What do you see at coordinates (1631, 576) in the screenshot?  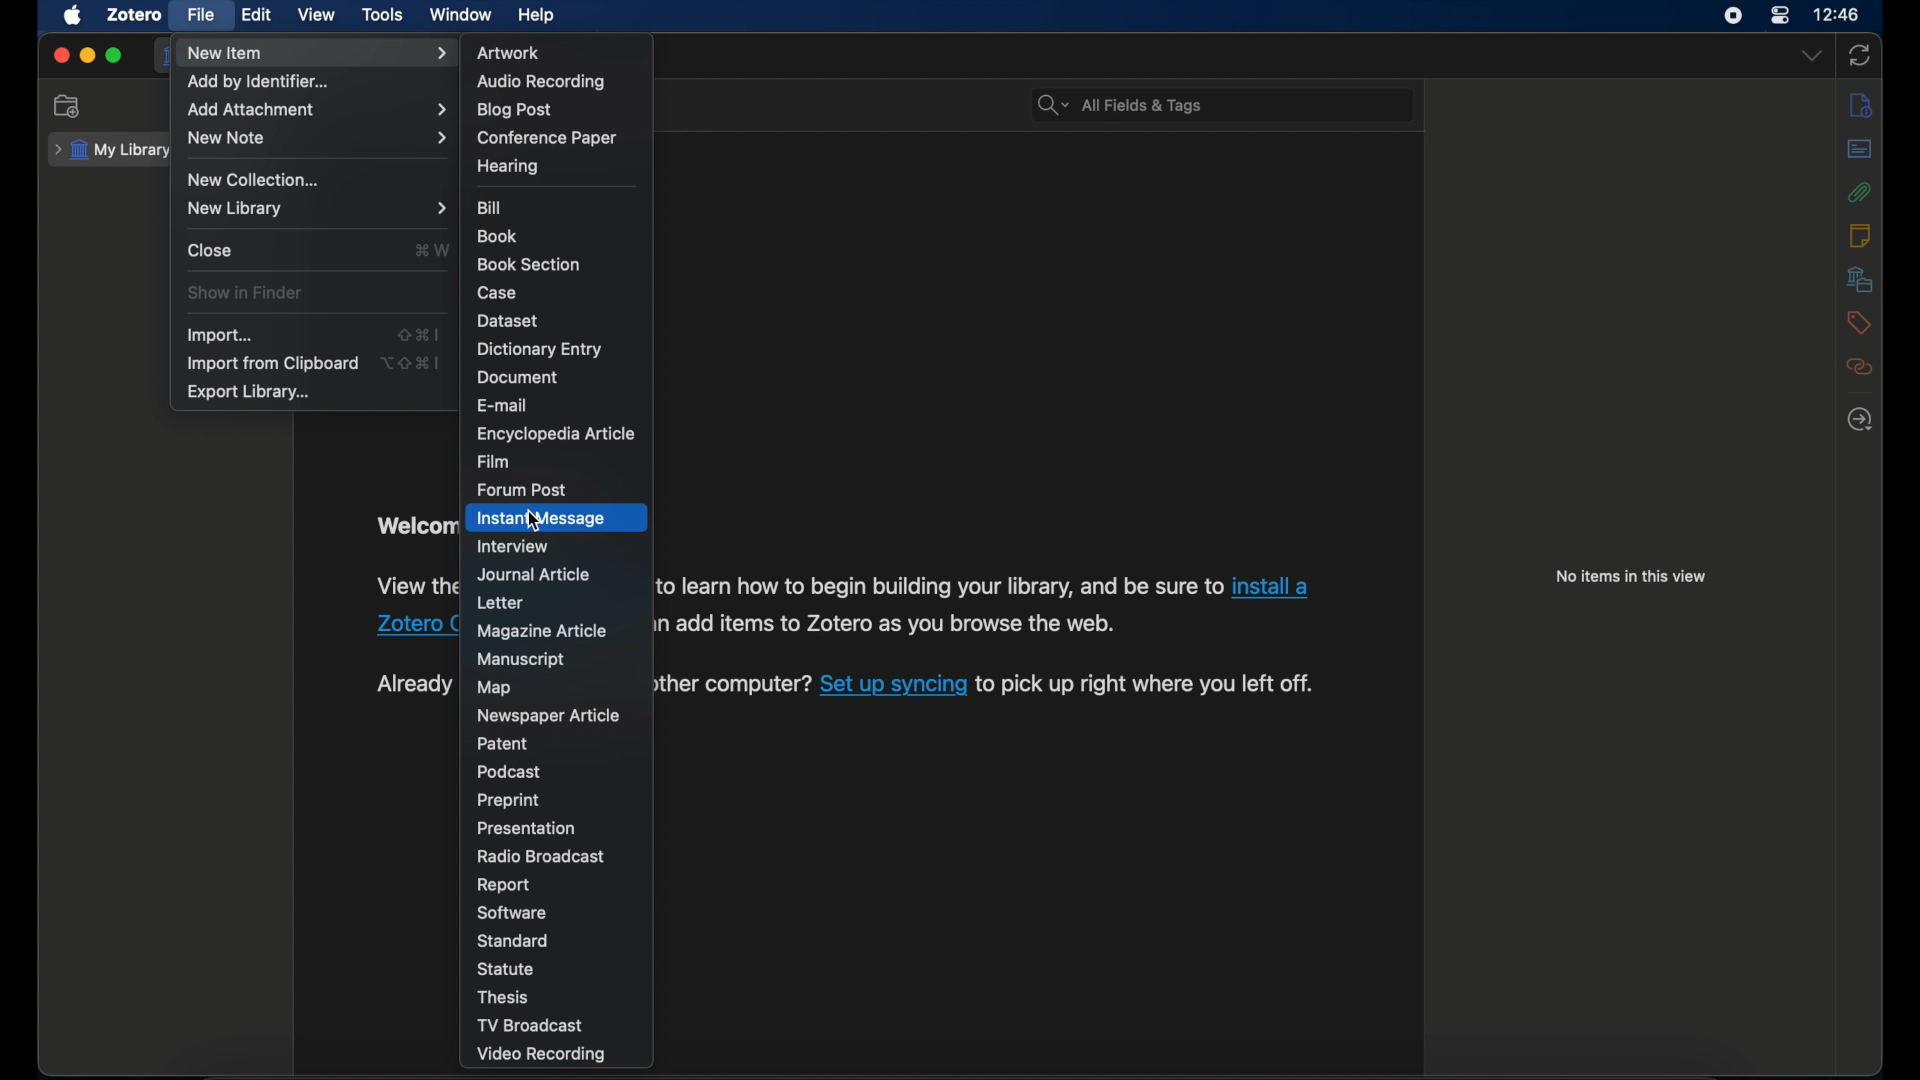 I see `no items in this  view` at bounding box center [1631, 576].